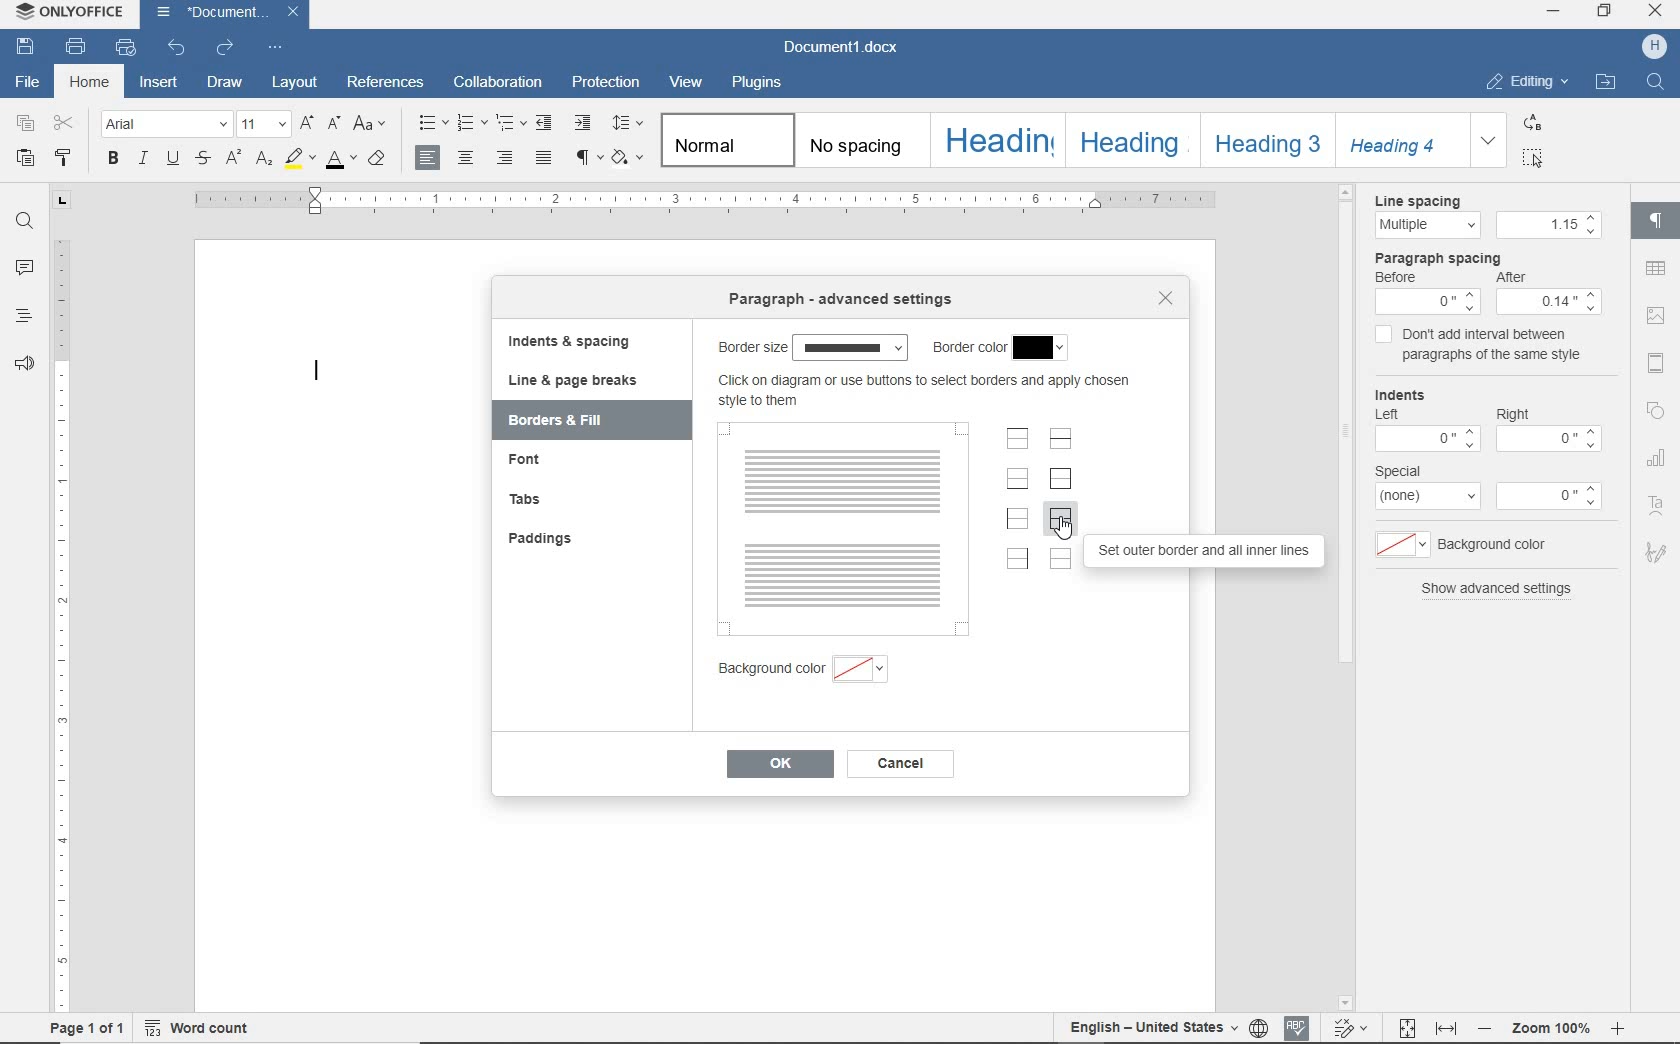 The width and height of the screenshot is (1680, 1044). What do you see at coordinates (1607, 85) in the screenshot?
I see `OPEN FILE LOCATION` at bounding box center [1607, 85].